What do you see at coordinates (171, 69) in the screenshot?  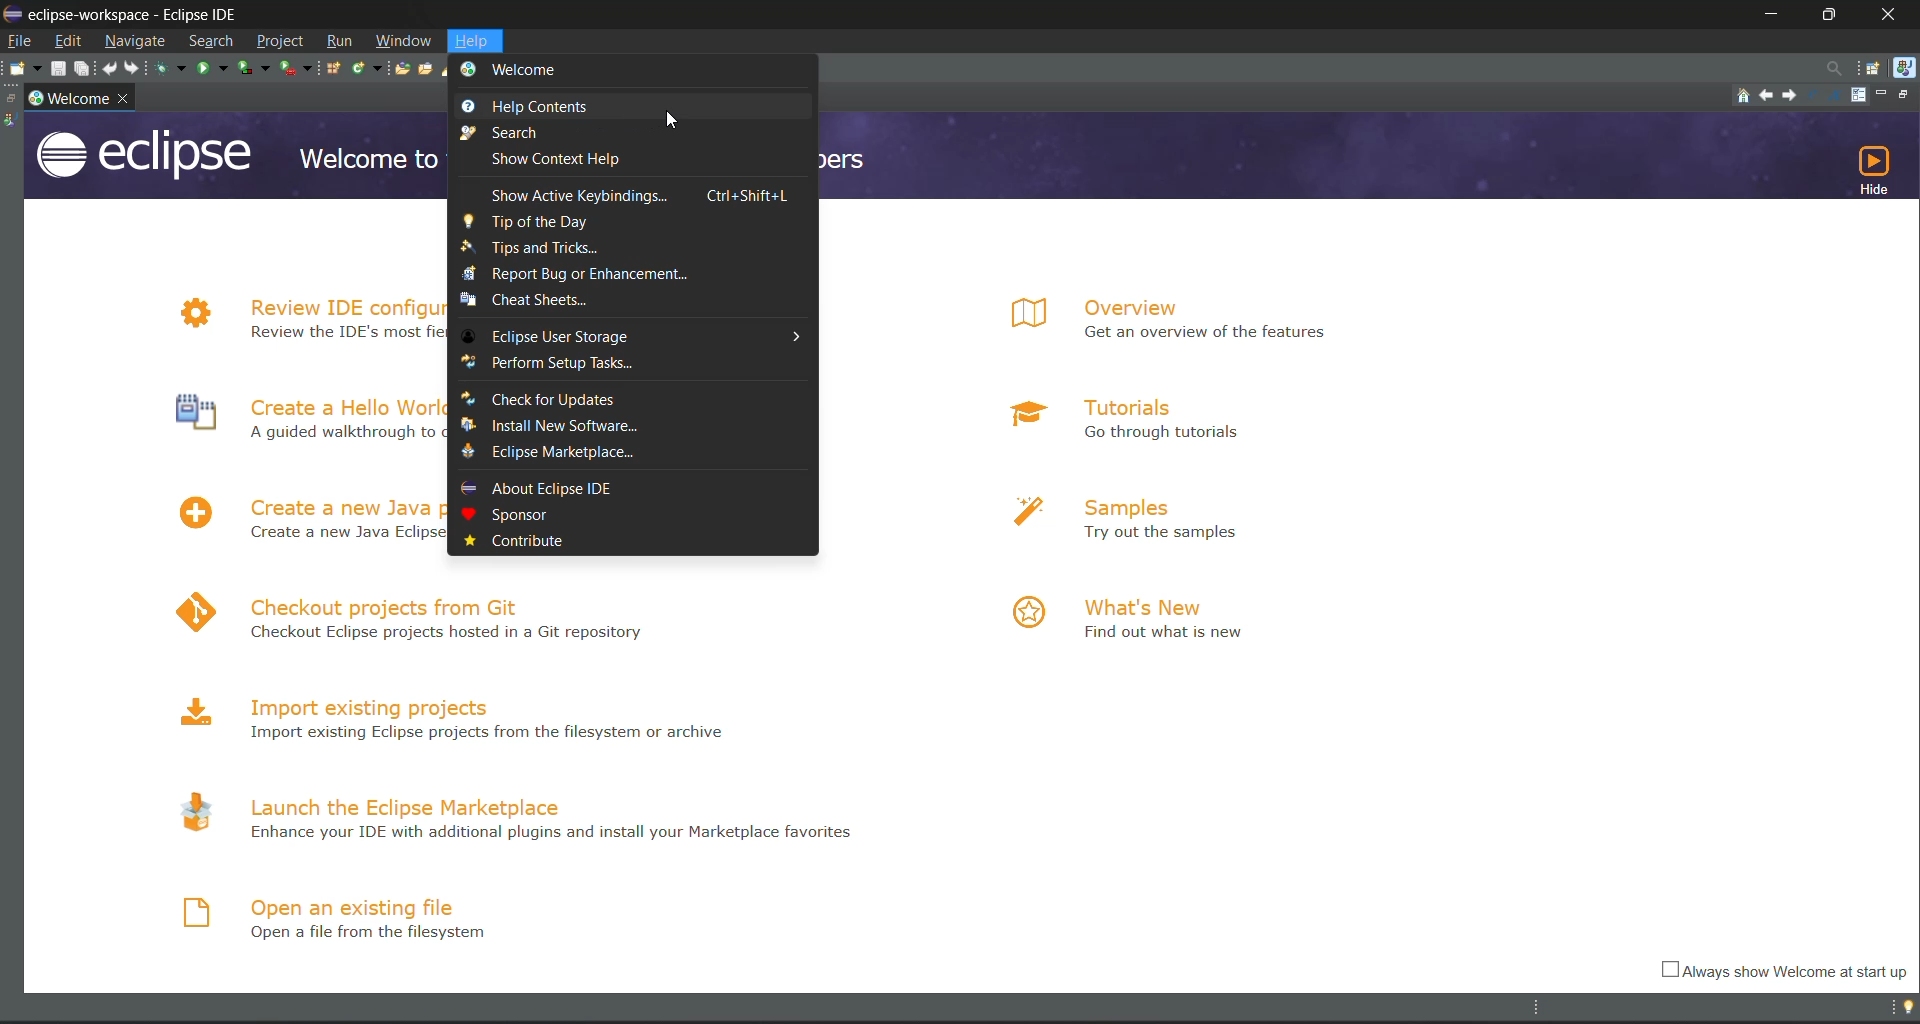 I see `debug` at bounding box center [171, 69].